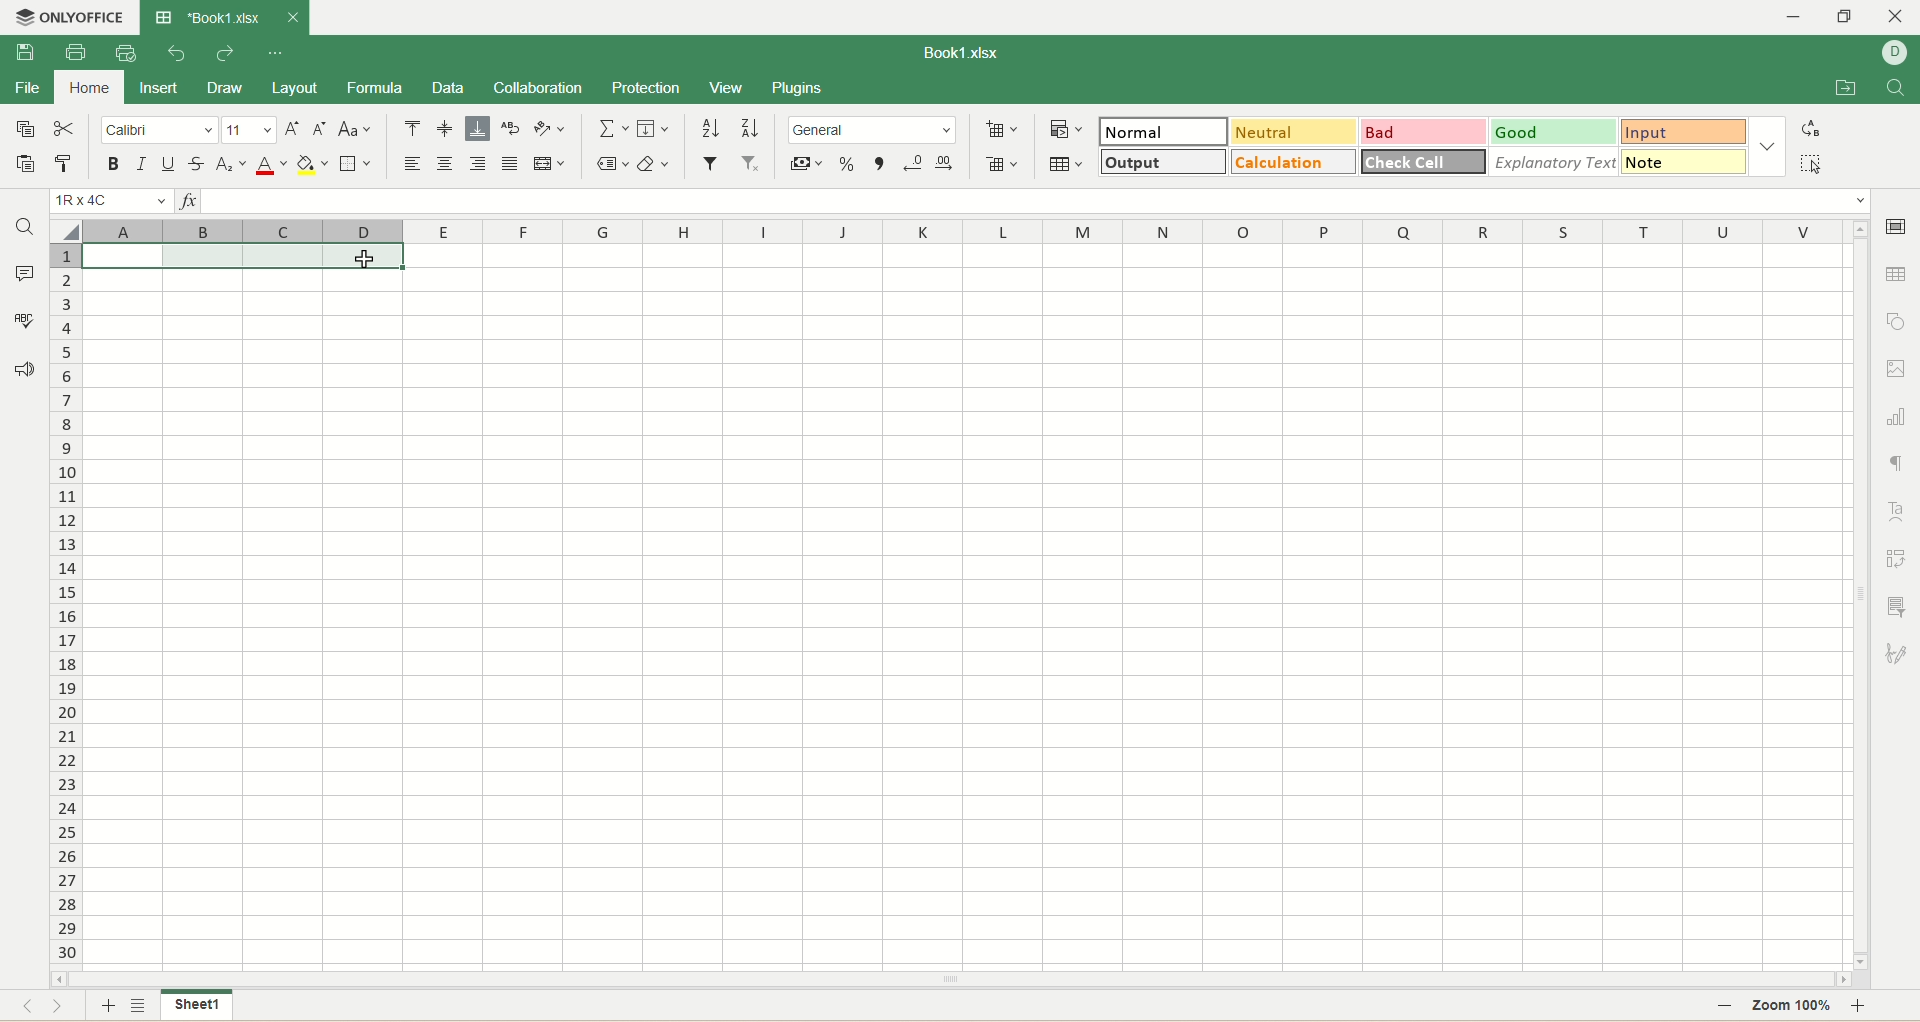 The width and height of the screenshot is (1920, 1022). Describe the element at coordinates (311, 164) in the screenshot. I see `background color` at that location.